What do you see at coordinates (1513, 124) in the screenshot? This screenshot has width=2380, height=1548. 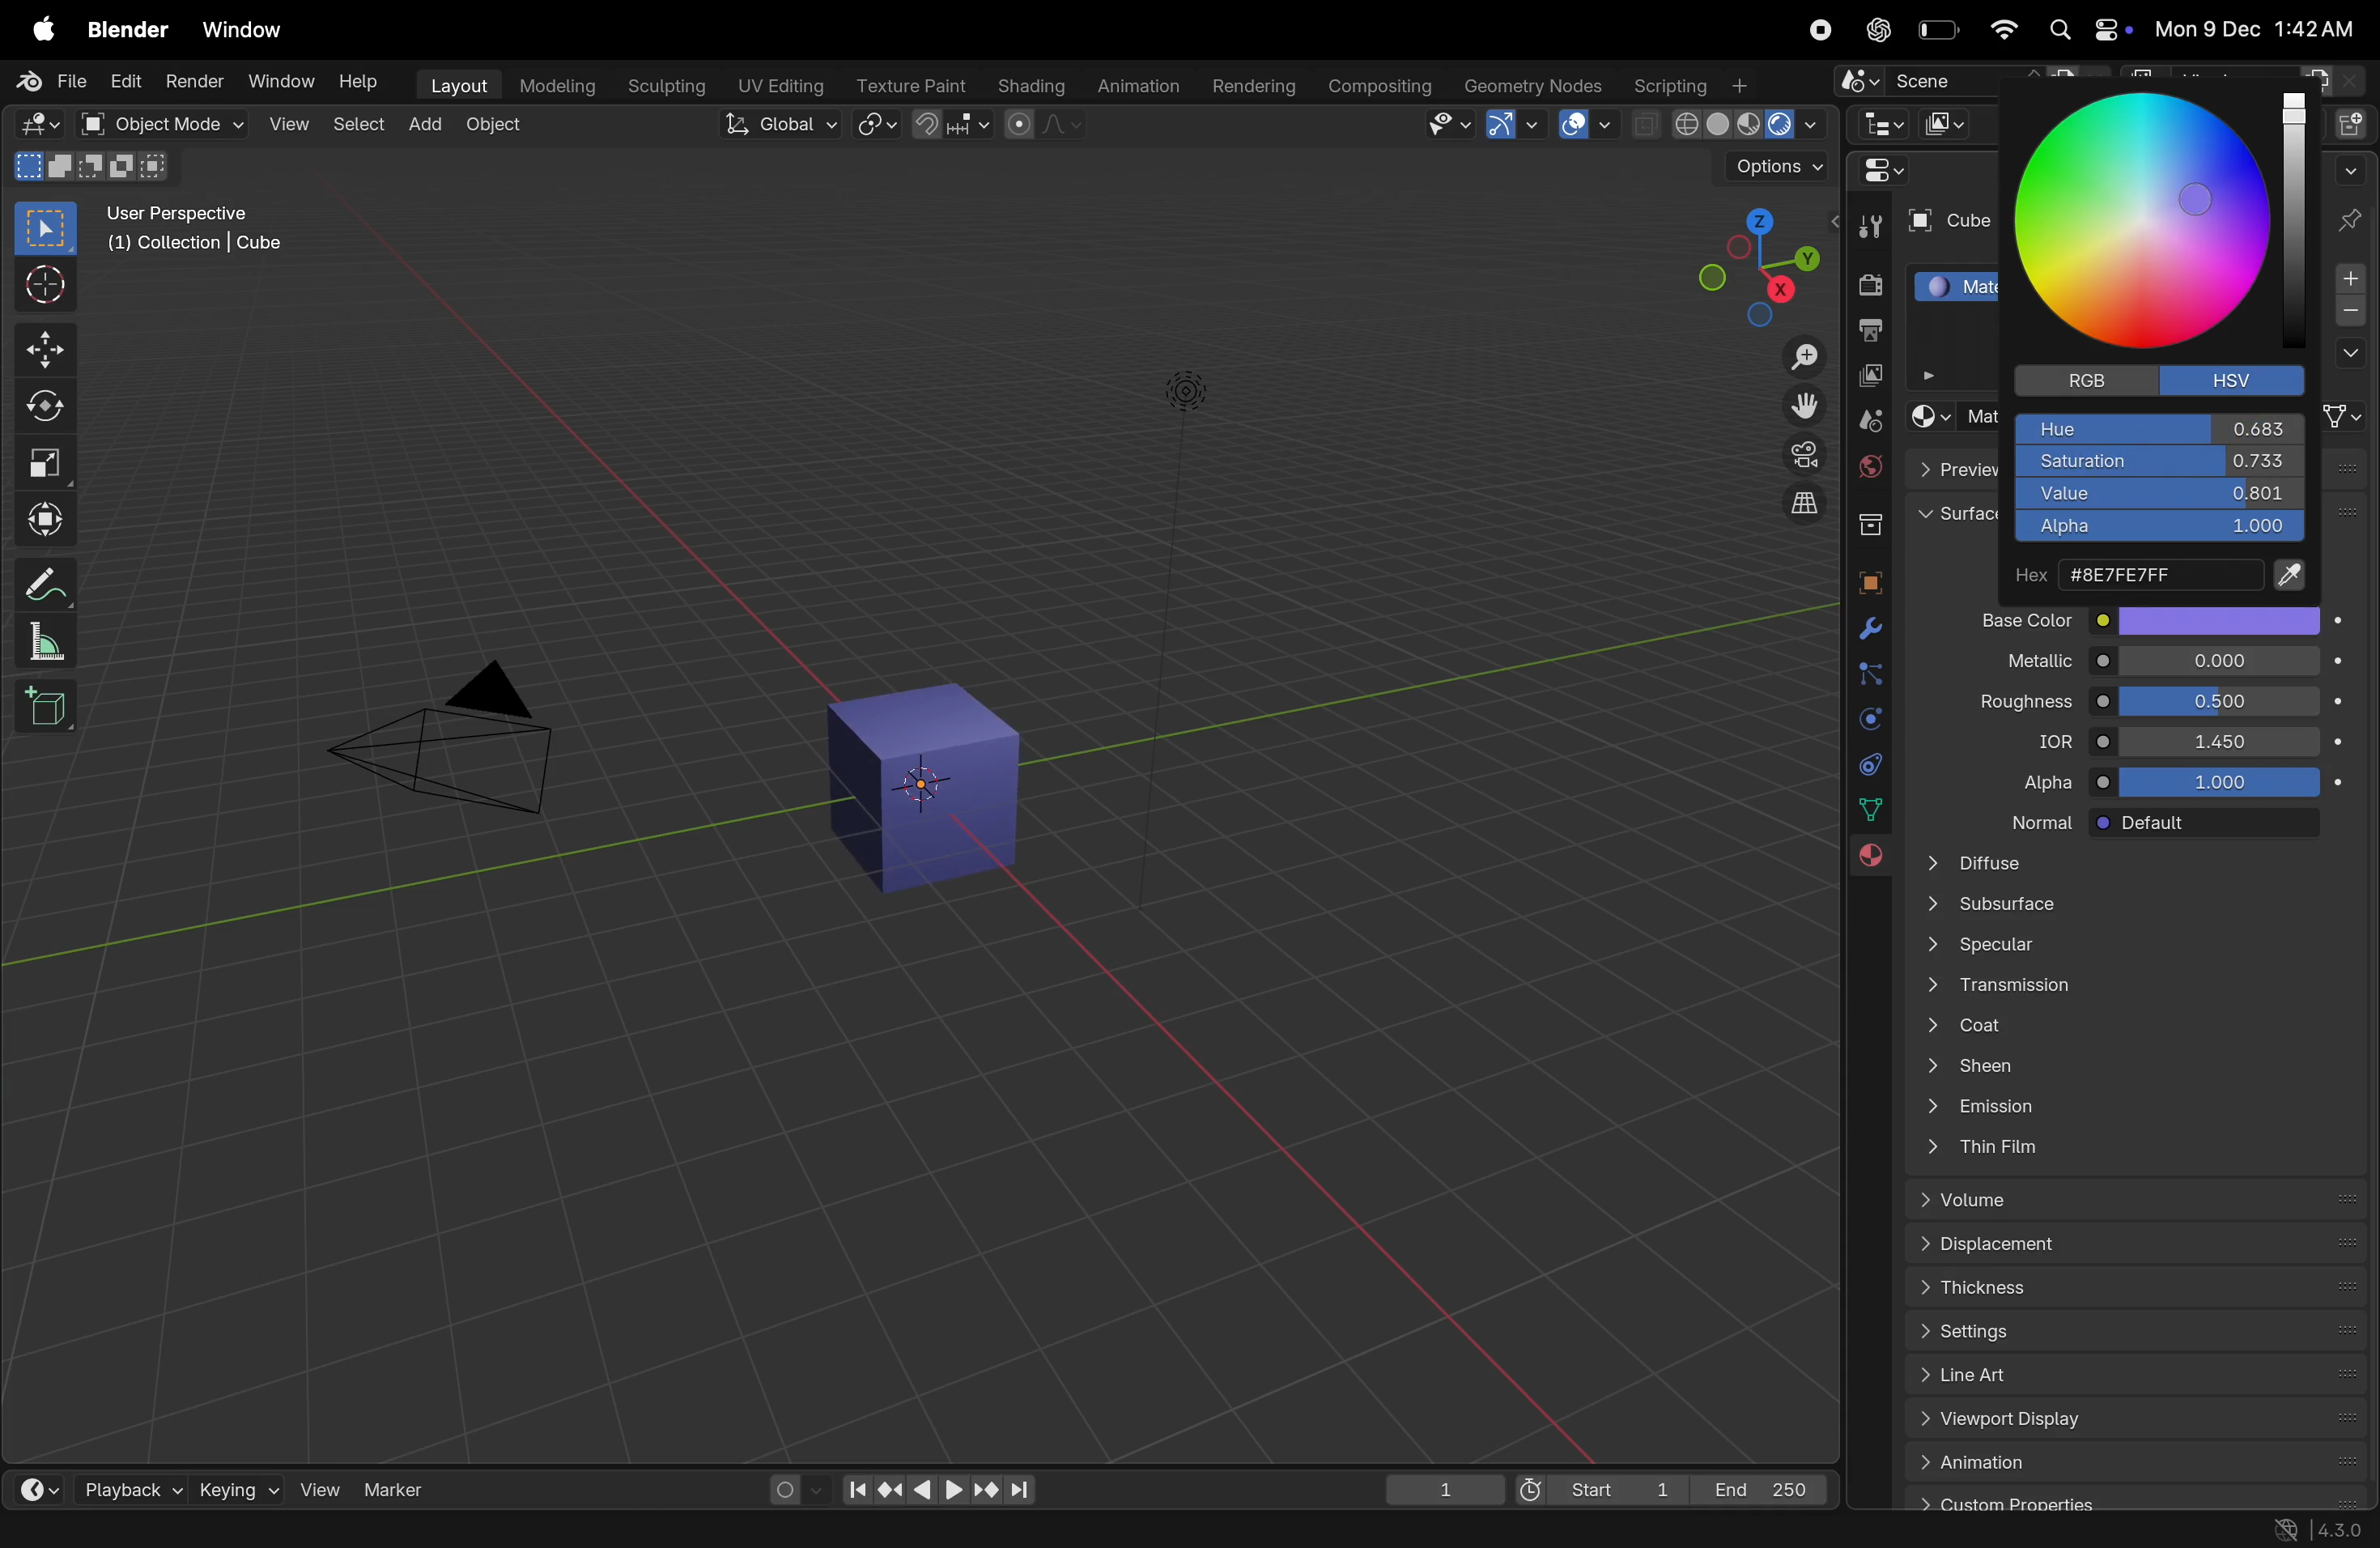 I see `show gimzo` at bounding box center [1513, 124].